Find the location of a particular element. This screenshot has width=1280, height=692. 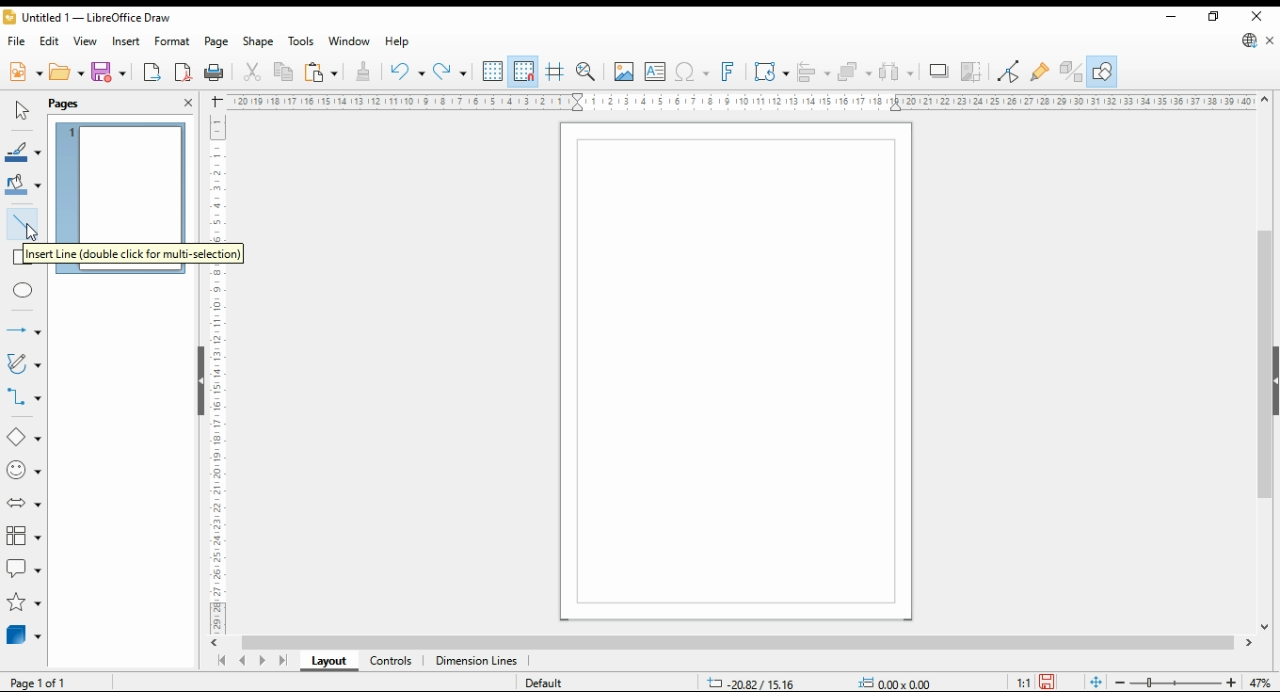

pan and zoom is located at coordinates (588, 71).